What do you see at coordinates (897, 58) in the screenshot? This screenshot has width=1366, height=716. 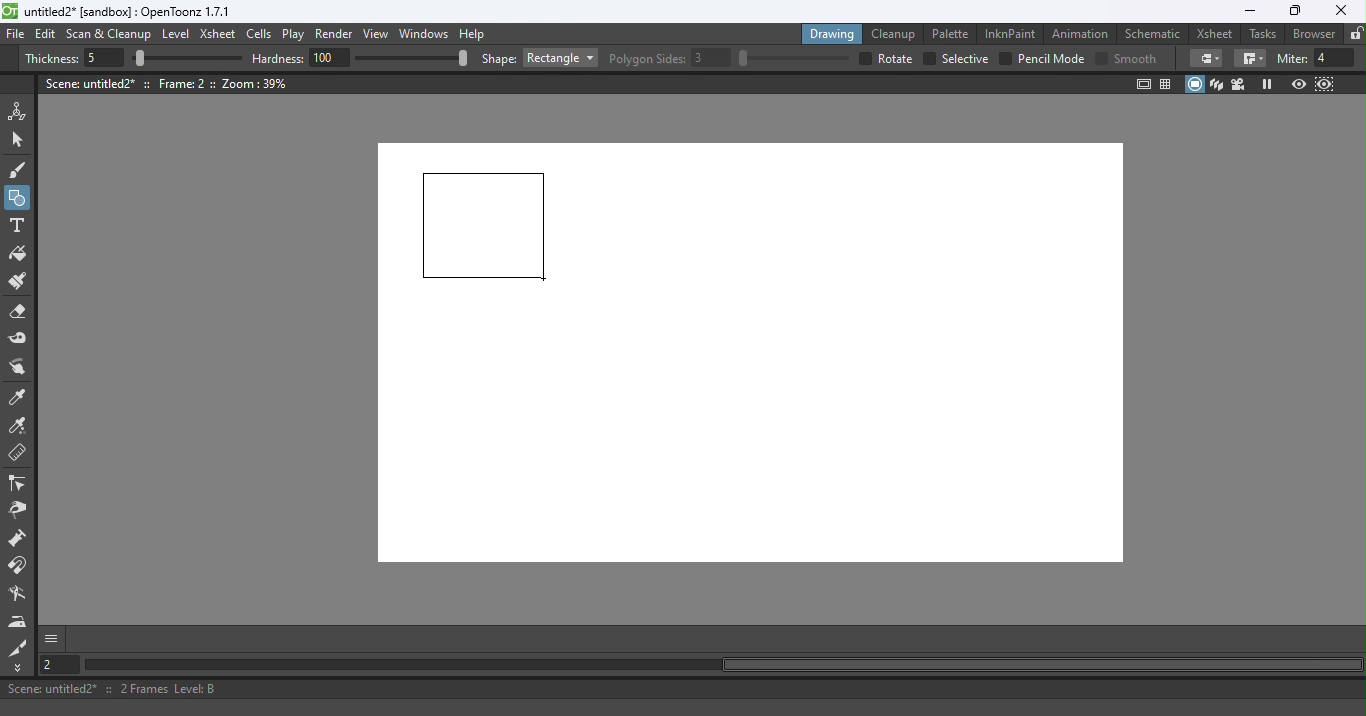 I see `over all` at bounding box center [897, 58].